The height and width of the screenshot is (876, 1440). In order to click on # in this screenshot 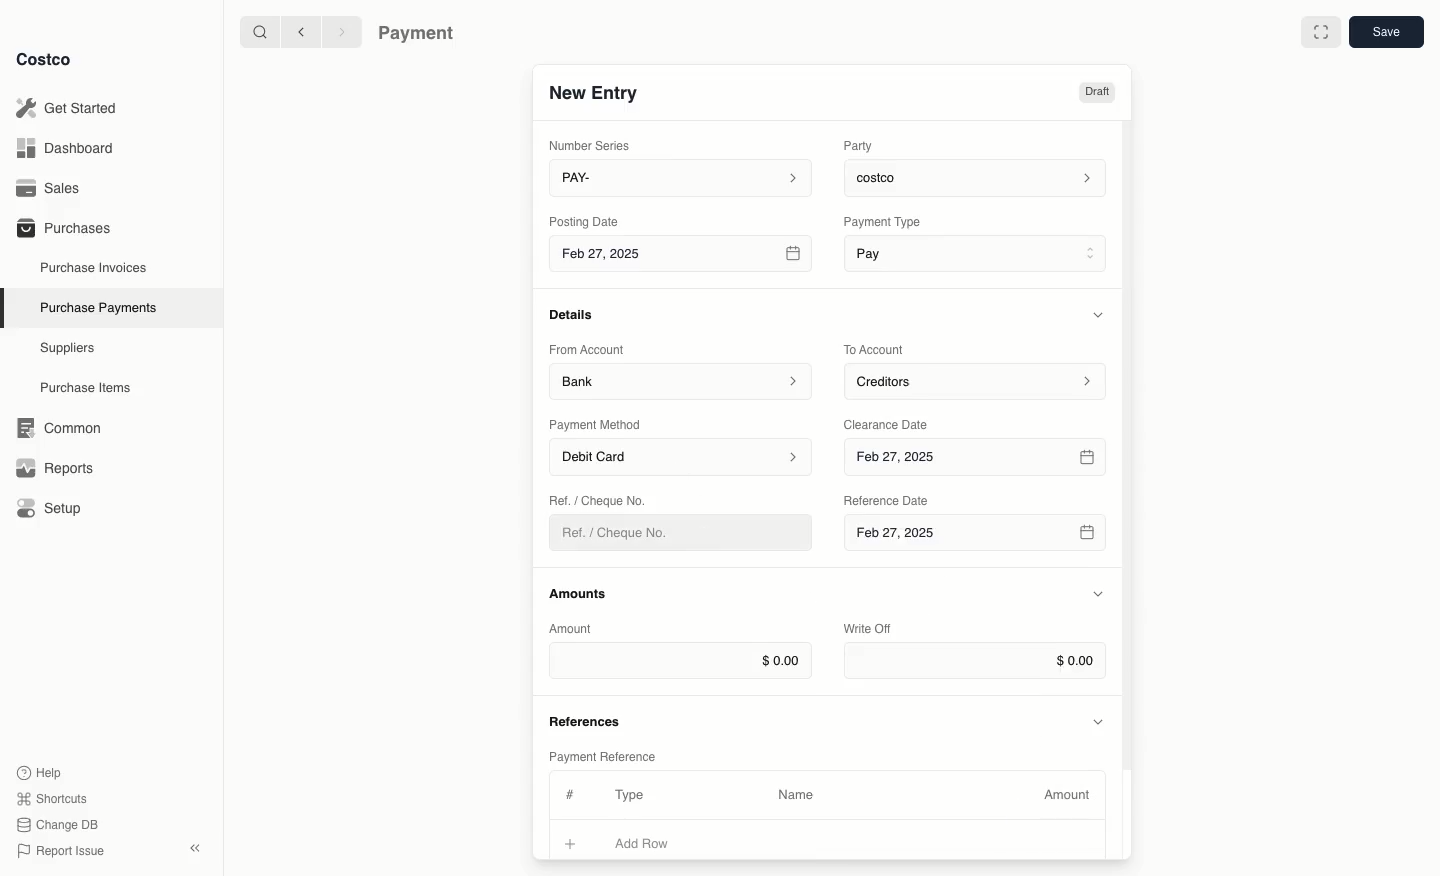, I will do `click(567, 792)`.